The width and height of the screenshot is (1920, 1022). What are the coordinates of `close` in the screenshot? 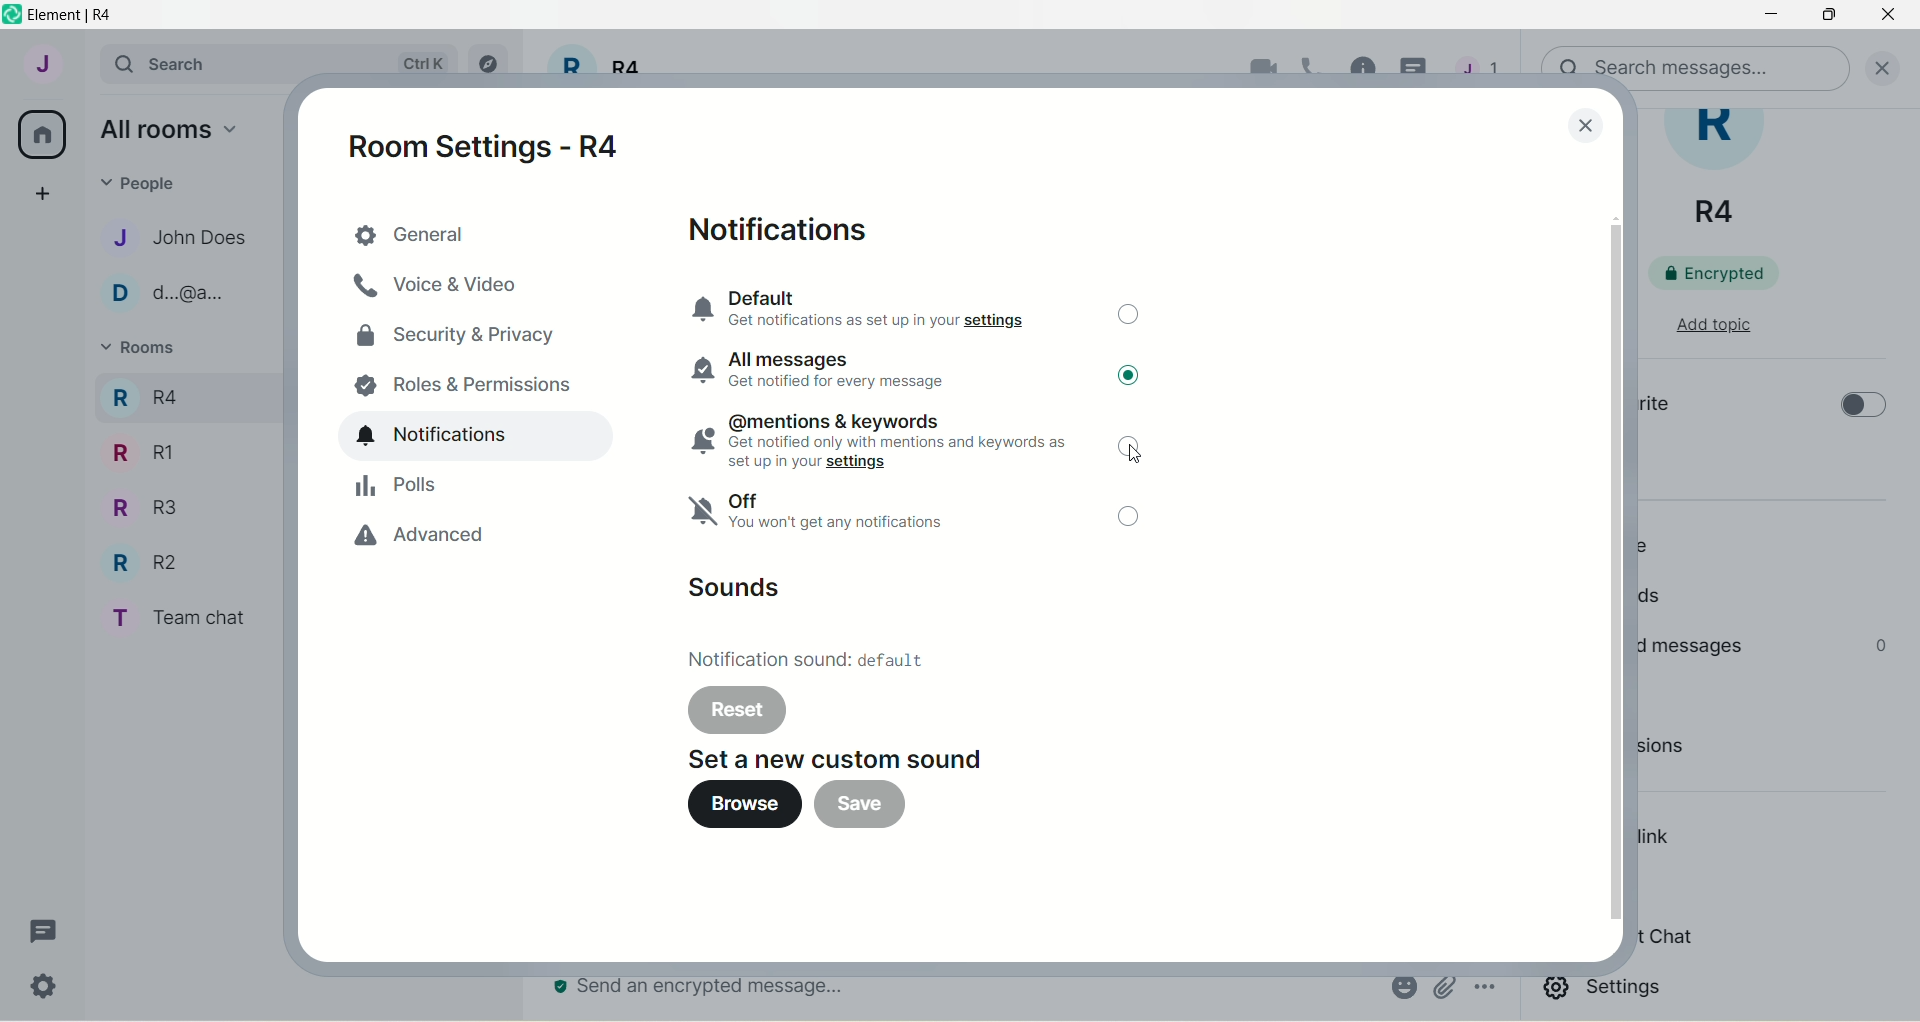 It's located at (1888, 19).